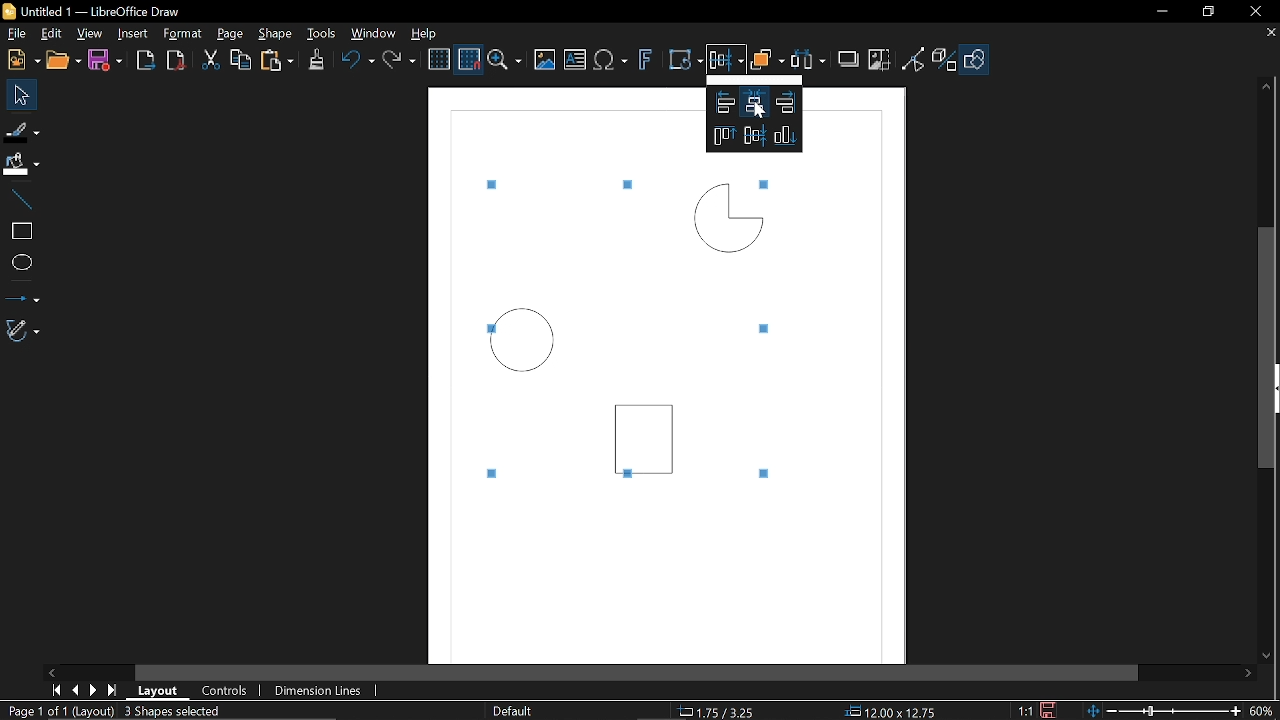 The width and height of the screenshot is (1280, 720). Describe the element at coordinates (1266, 658) in the screenshot. I see `Move down` at that location.